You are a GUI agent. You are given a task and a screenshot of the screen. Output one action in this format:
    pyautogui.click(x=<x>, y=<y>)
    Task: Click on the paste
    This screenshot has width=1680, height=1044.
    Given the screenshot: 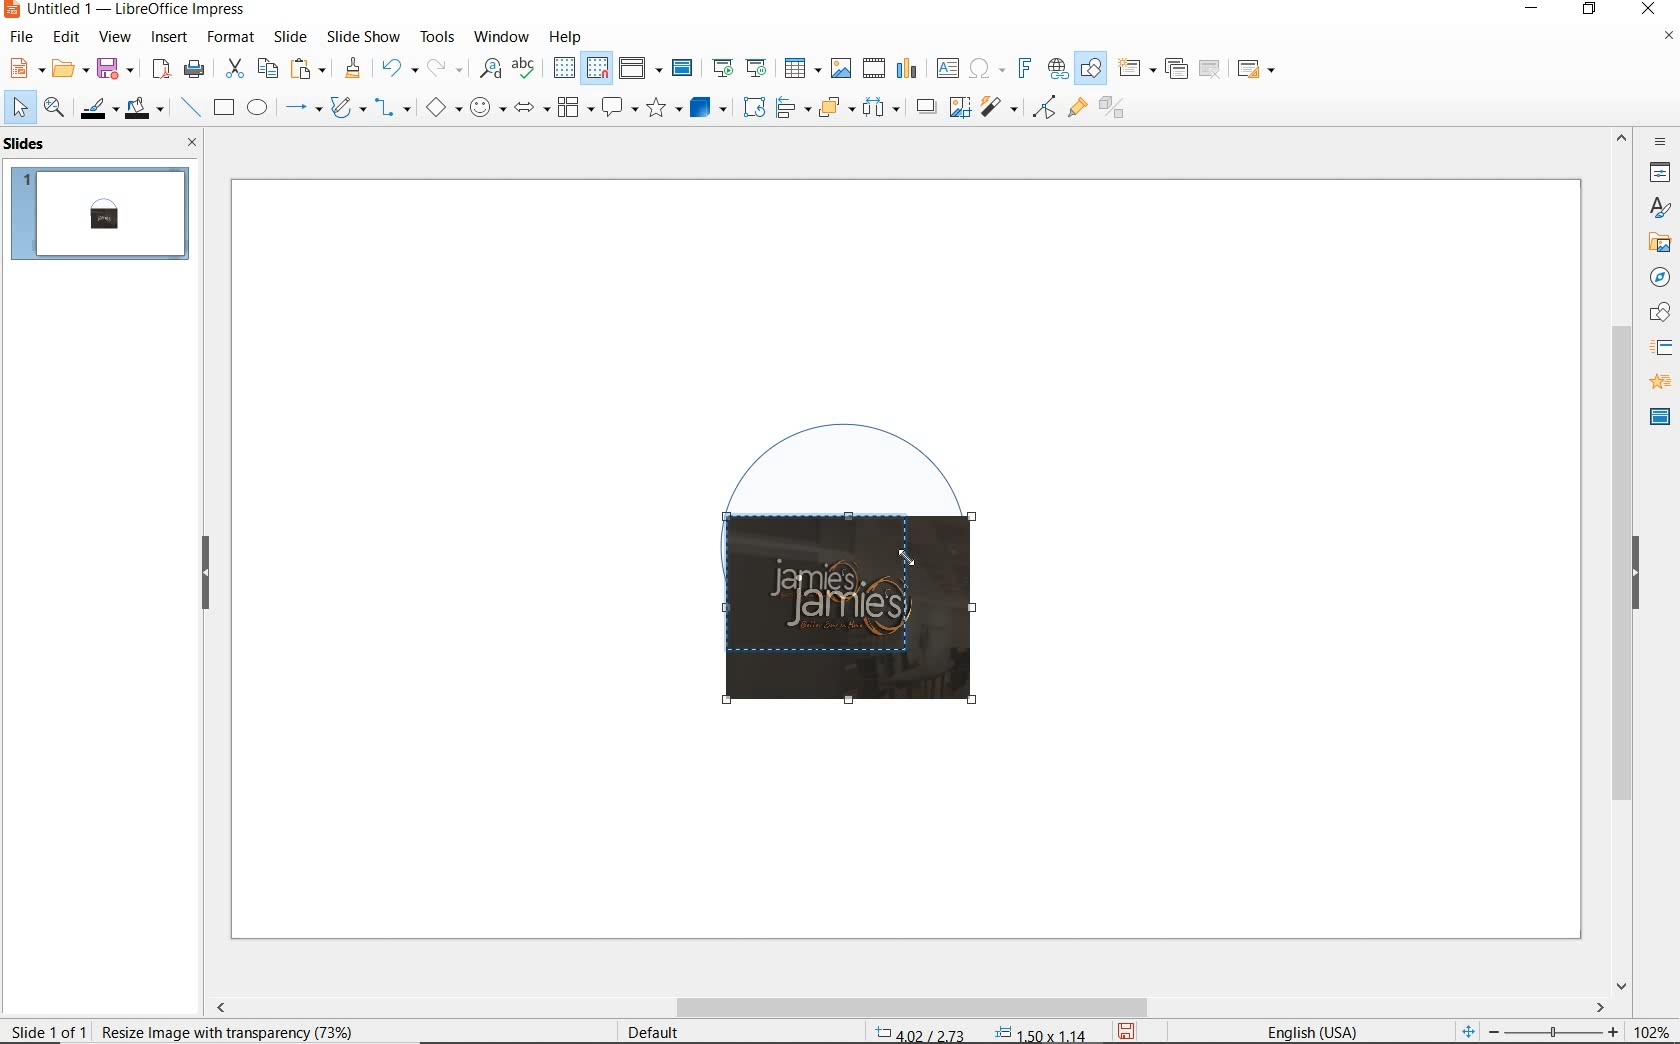 What is the action you would take?
    pyautogui.click(x=309, y=69)
    